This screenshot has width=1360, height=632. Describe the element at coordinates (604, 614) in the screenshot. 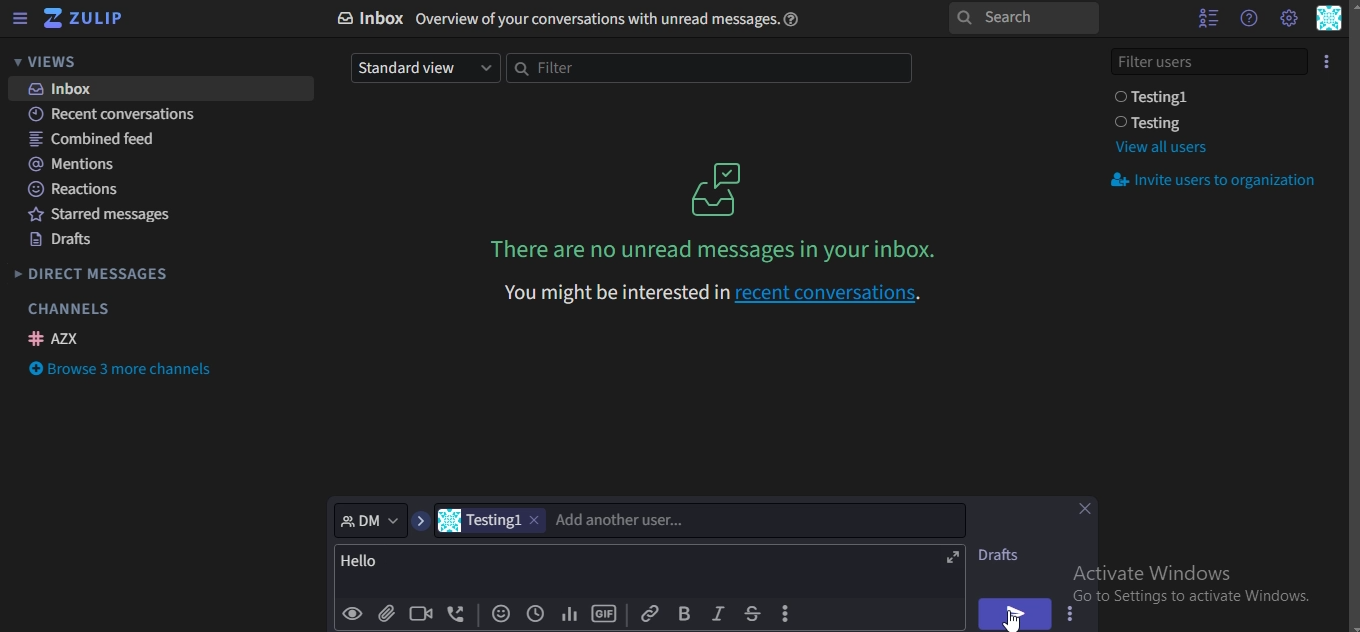

I see `GIF` at that location.